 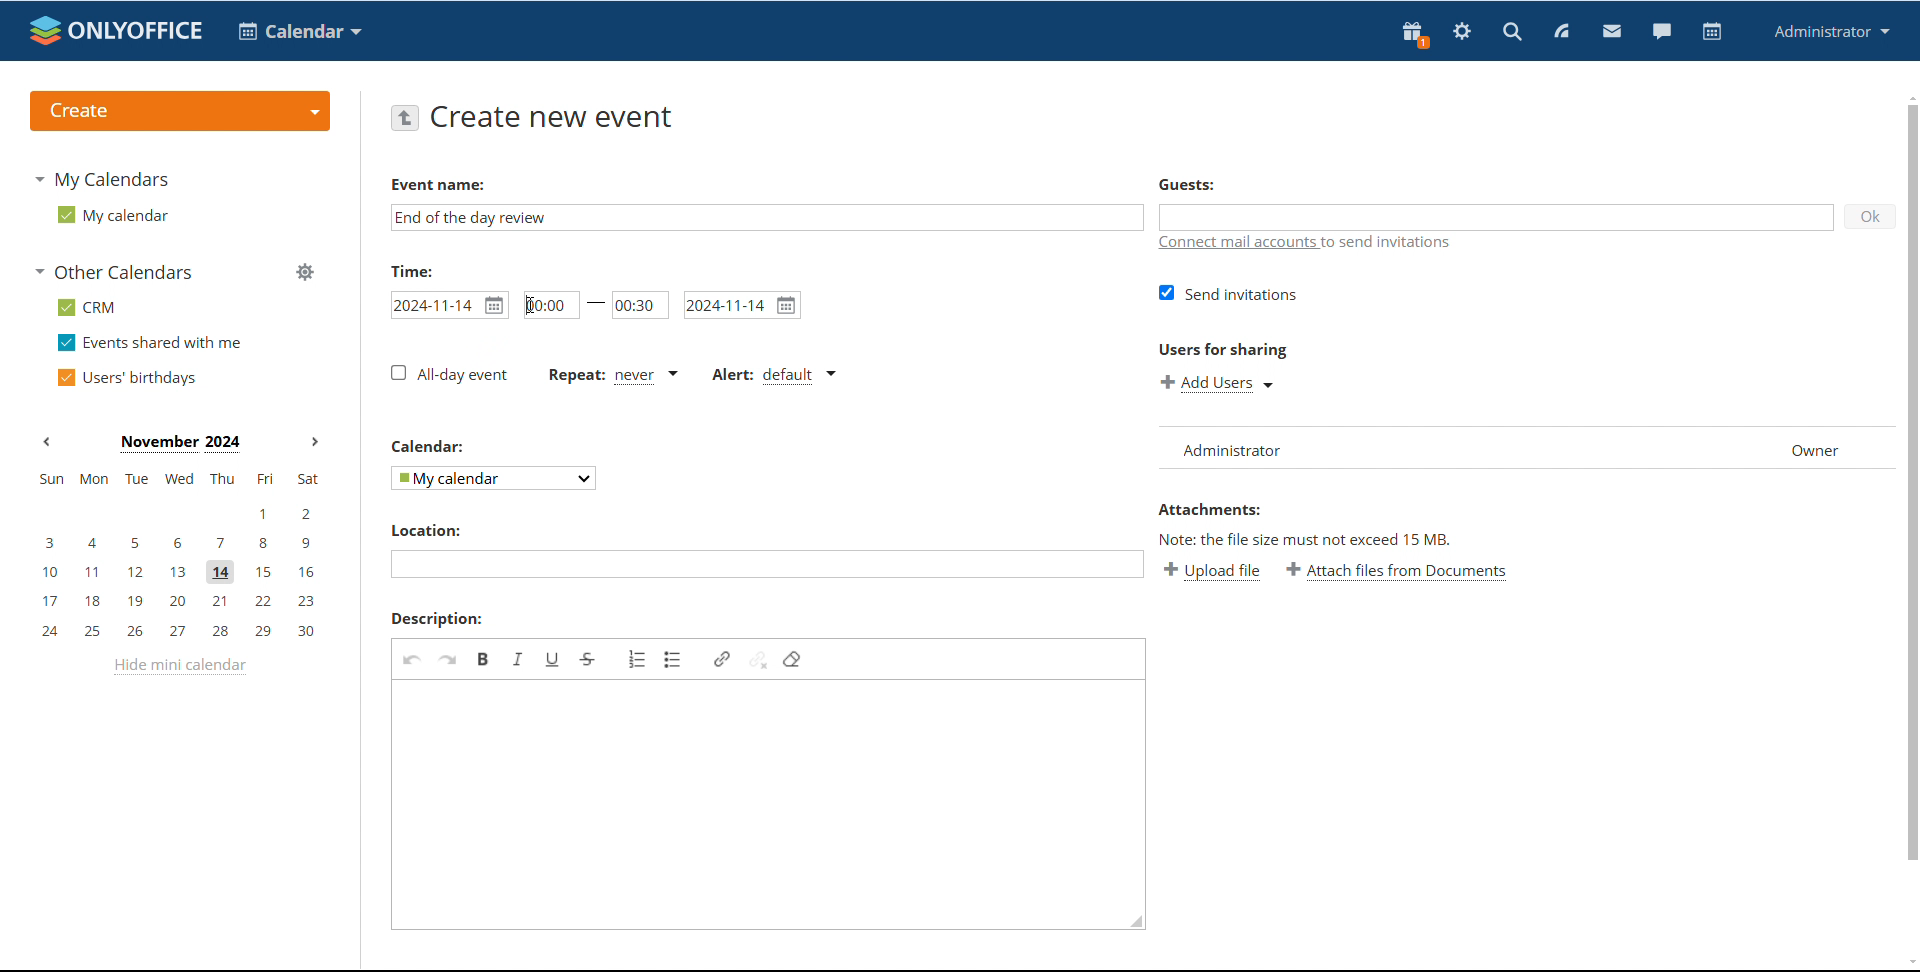 I want to click on send invitations, so click(x=1229, y=293).